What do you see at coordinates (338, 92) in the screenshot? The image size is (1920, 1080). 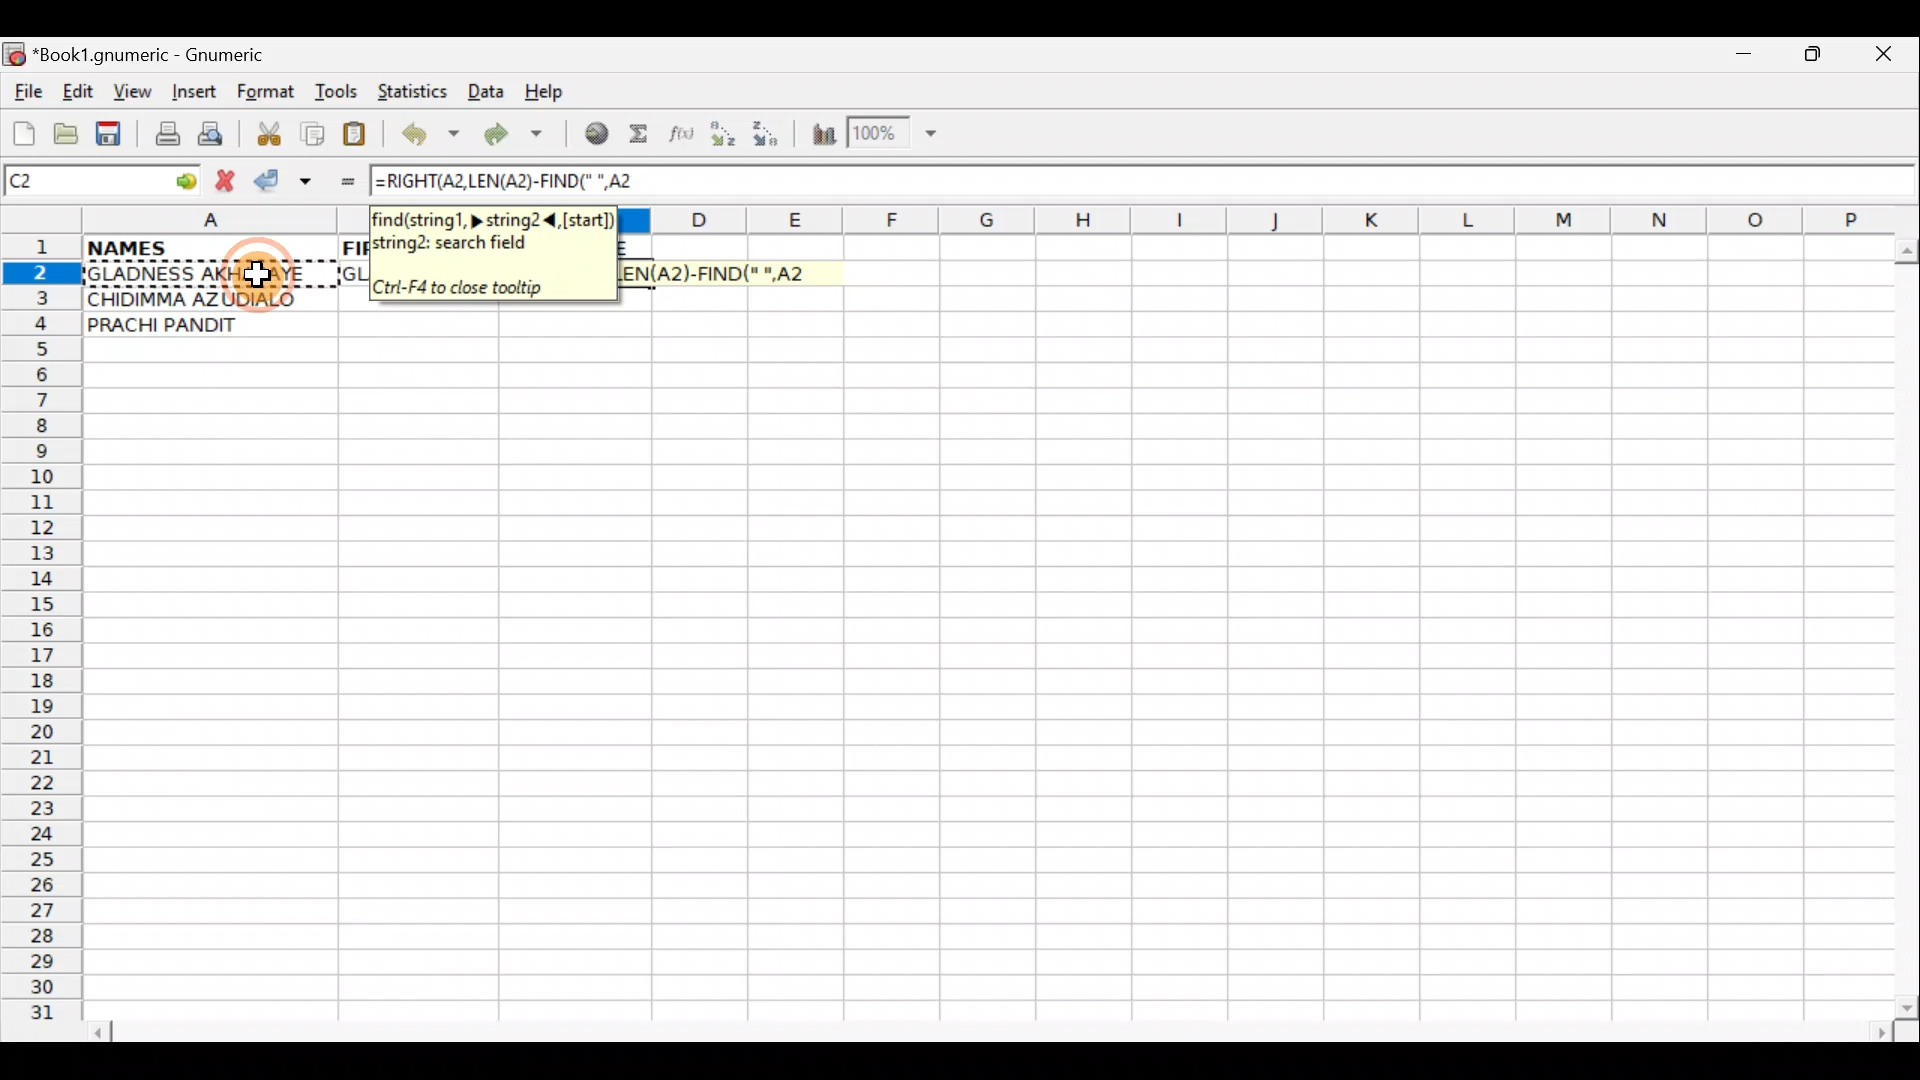 I see `Tools` at bounding box center [338, 92].